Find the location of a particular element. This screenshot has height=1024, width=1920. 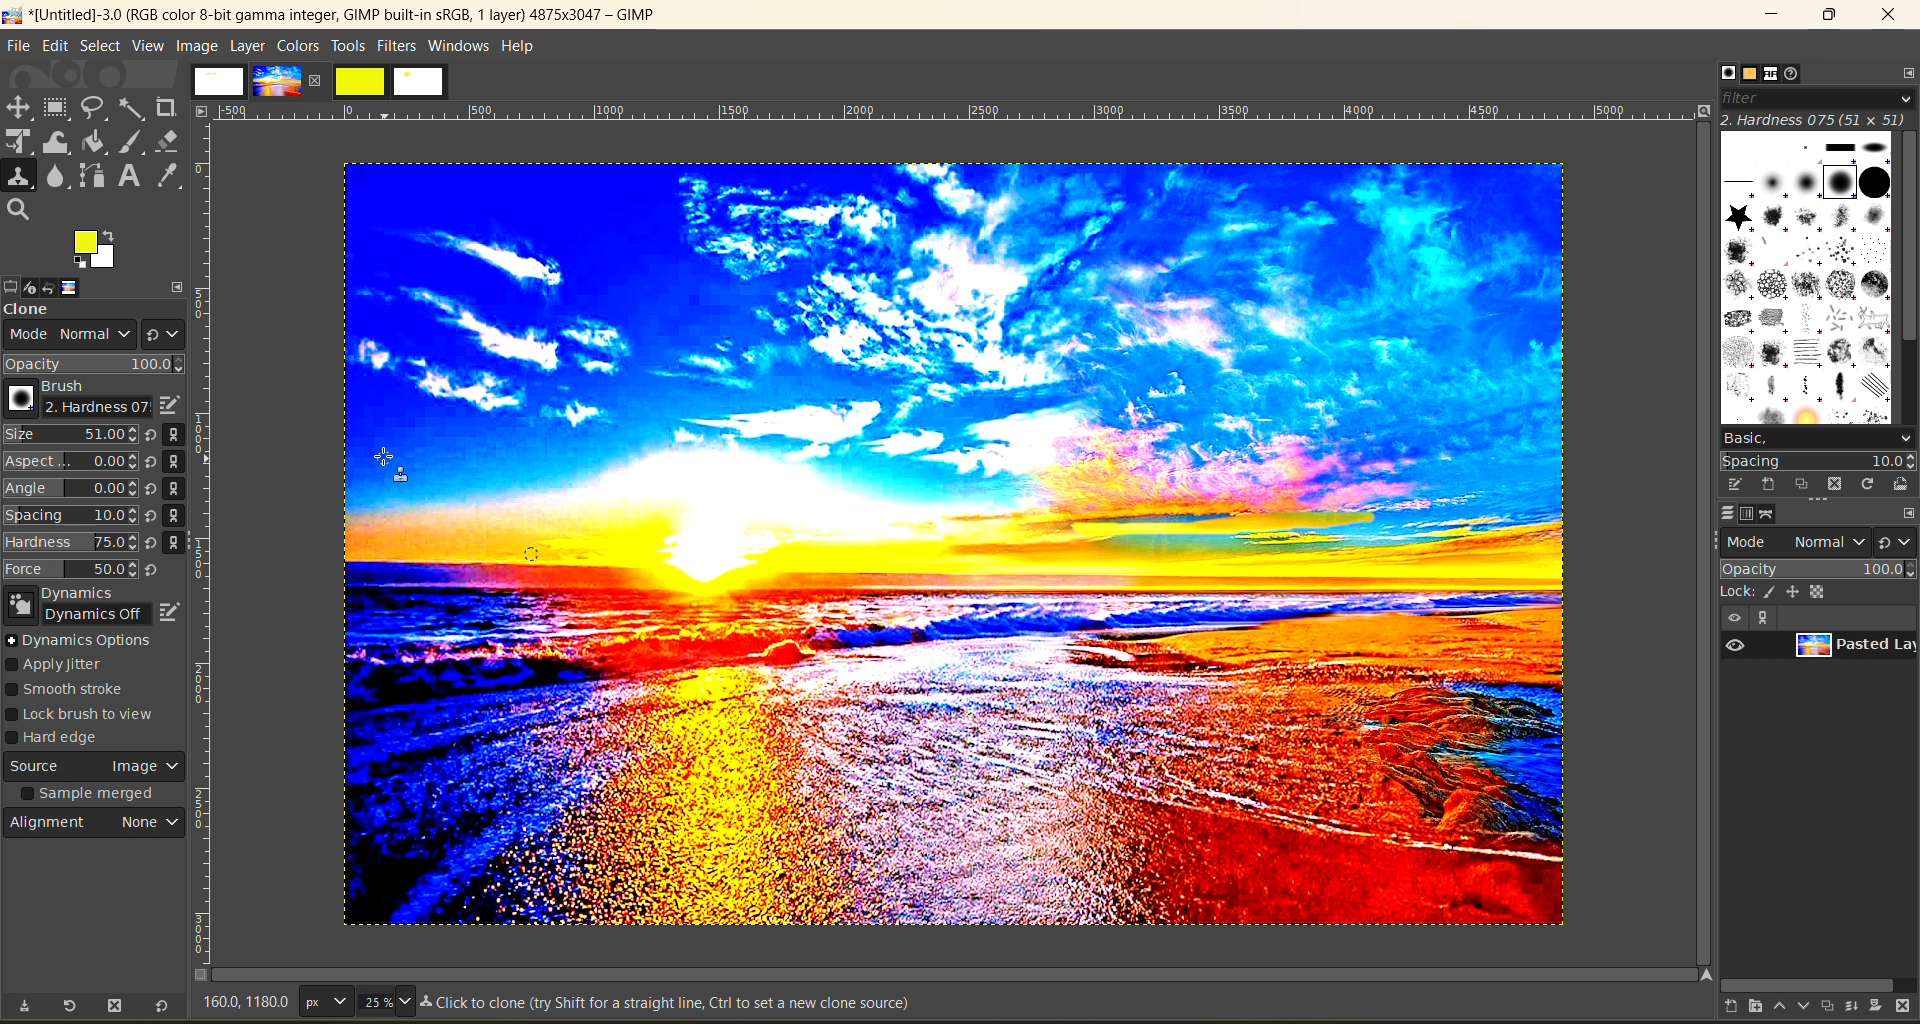

expand is located at coordinates (178, 284).